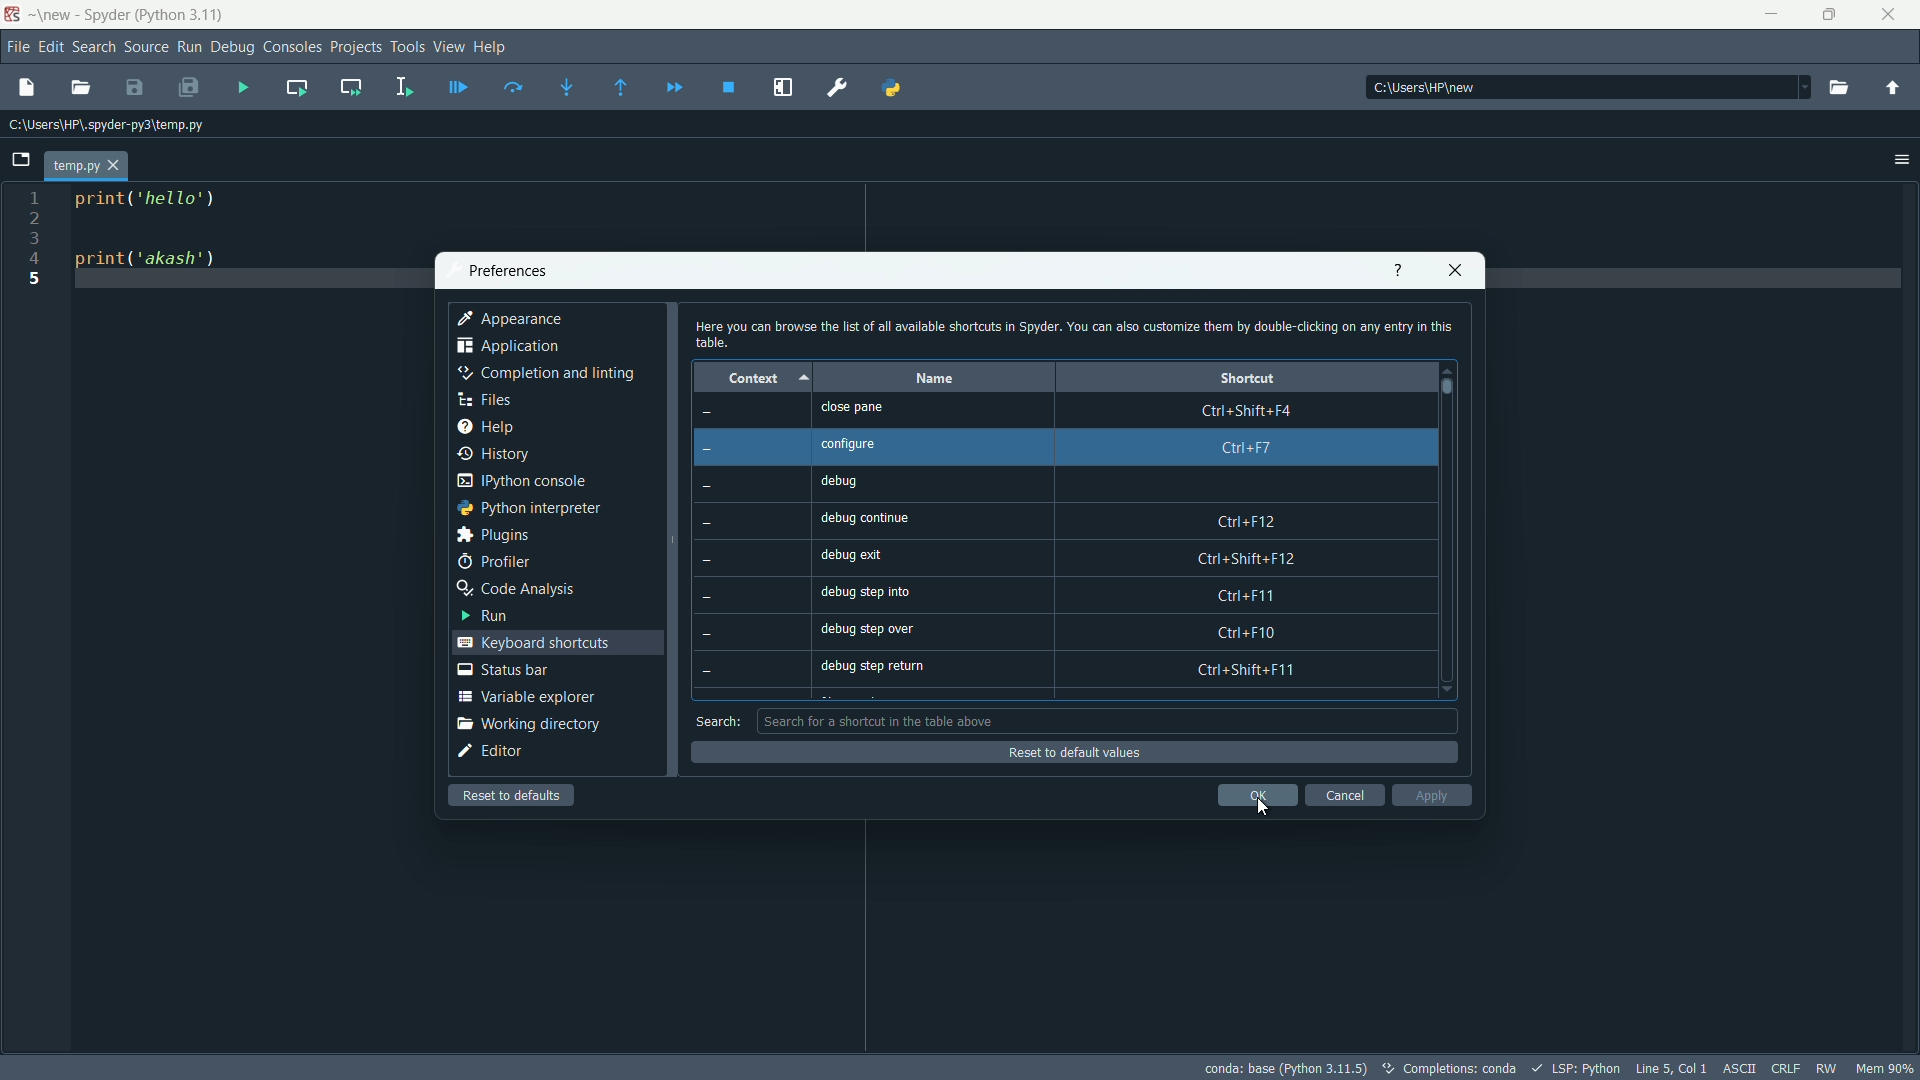 The image size is (1920, 1080). Describe the element at coordinates (749, 380) in the screenshot. I see `context` at that location.